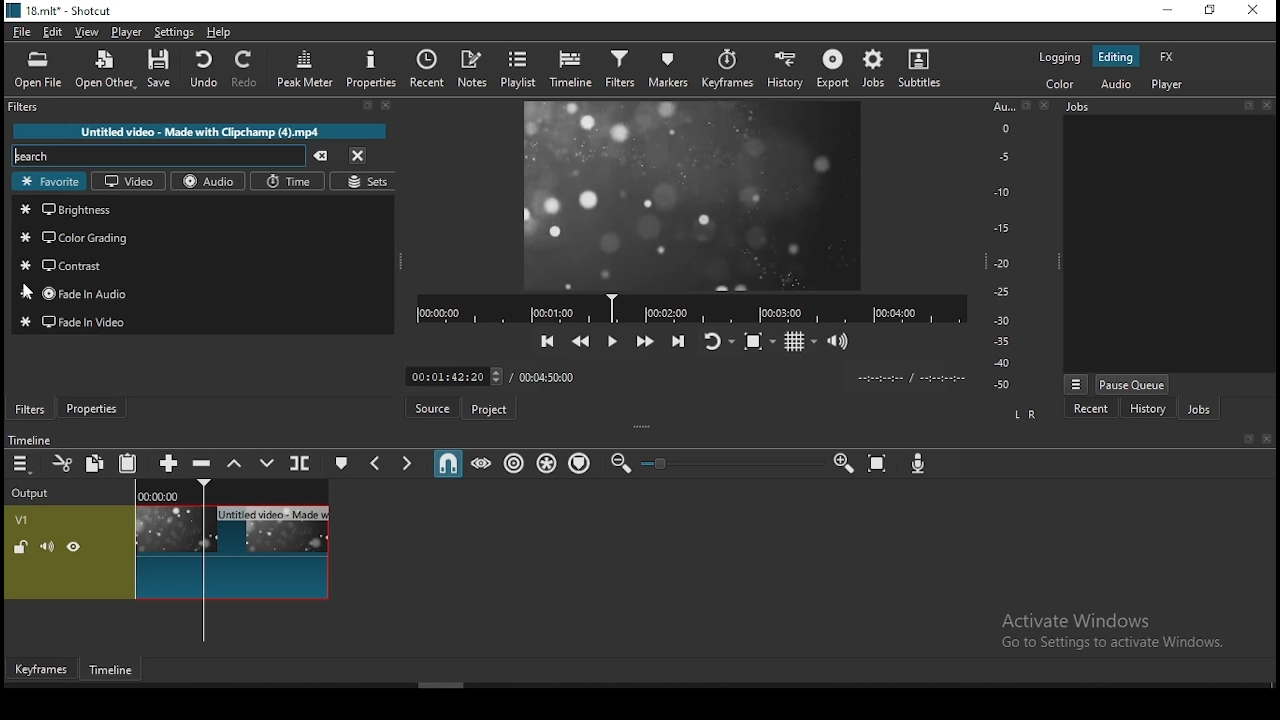 The image size is (1280, 720). Describe the element at coordinates (573, 67) in the screenshot. I see `timeline` at that location.